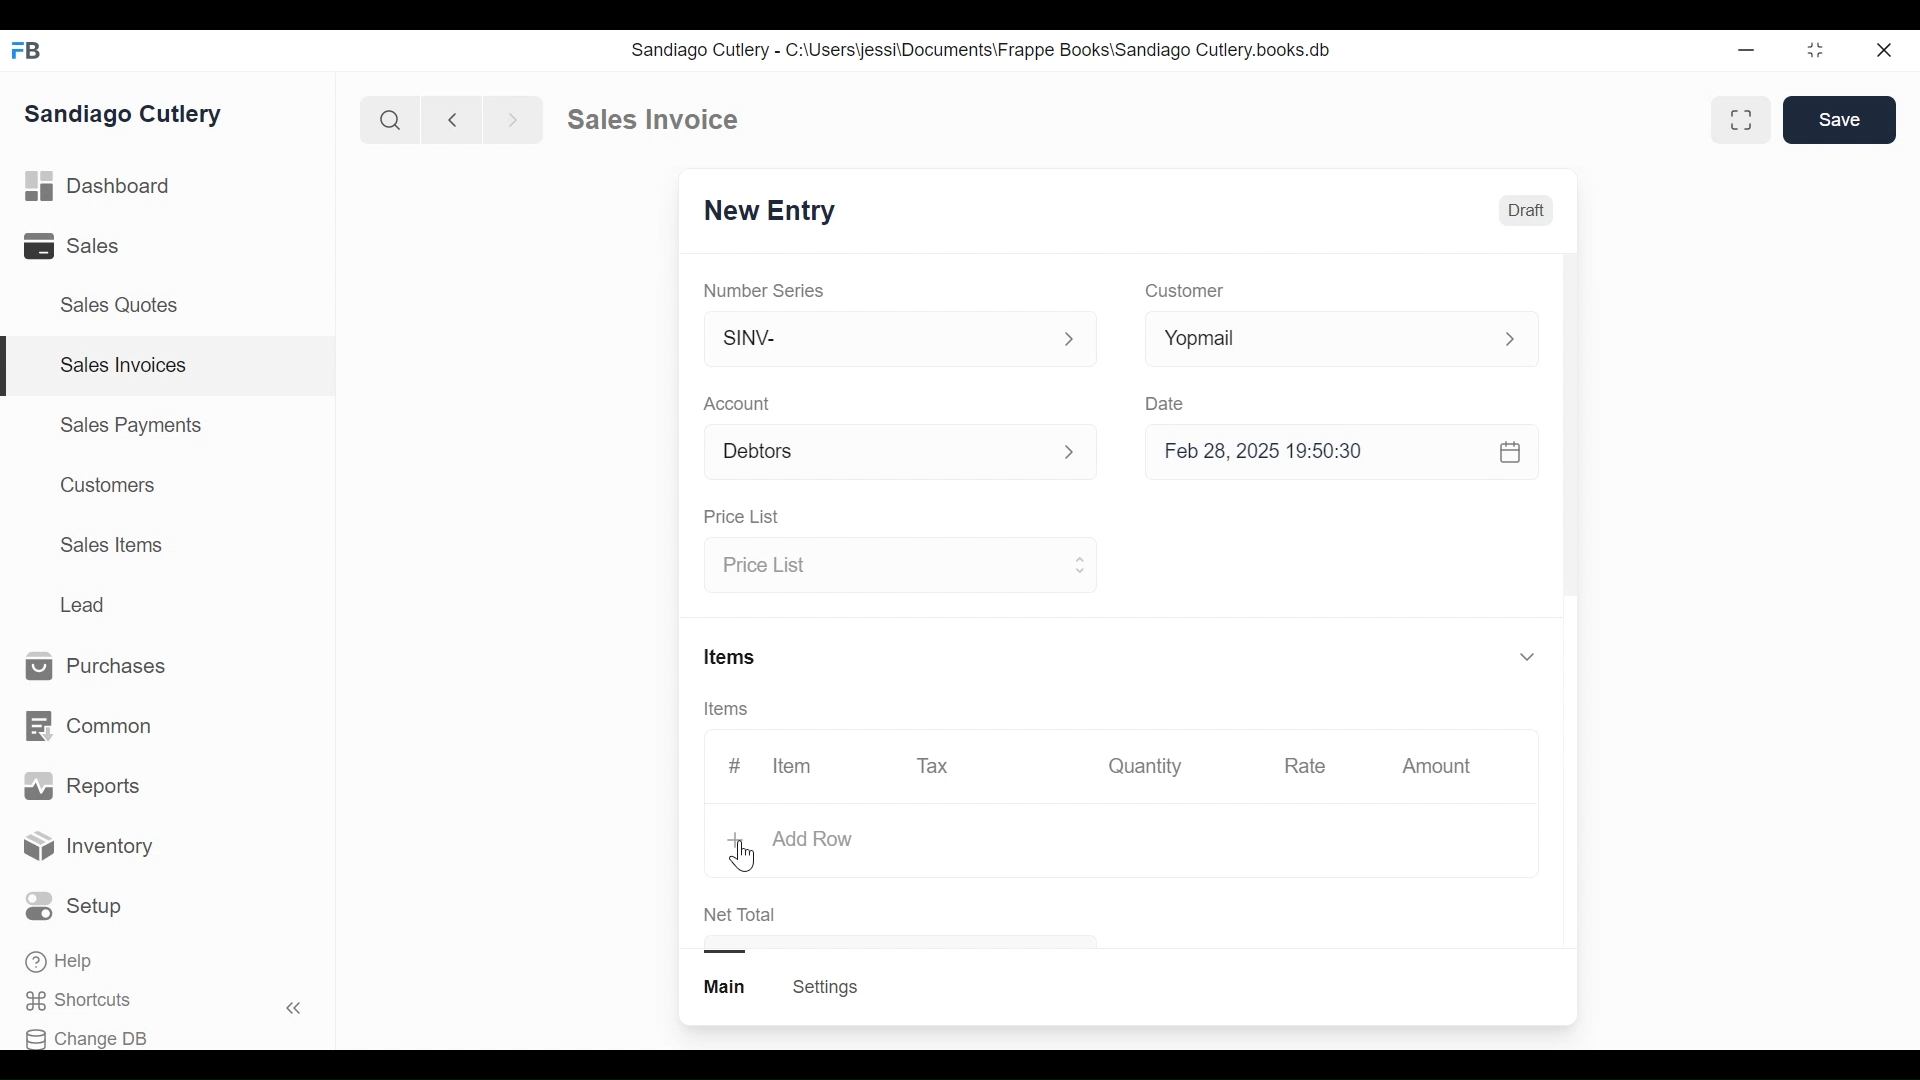  I want to click on Customer, so click(1182, 292).